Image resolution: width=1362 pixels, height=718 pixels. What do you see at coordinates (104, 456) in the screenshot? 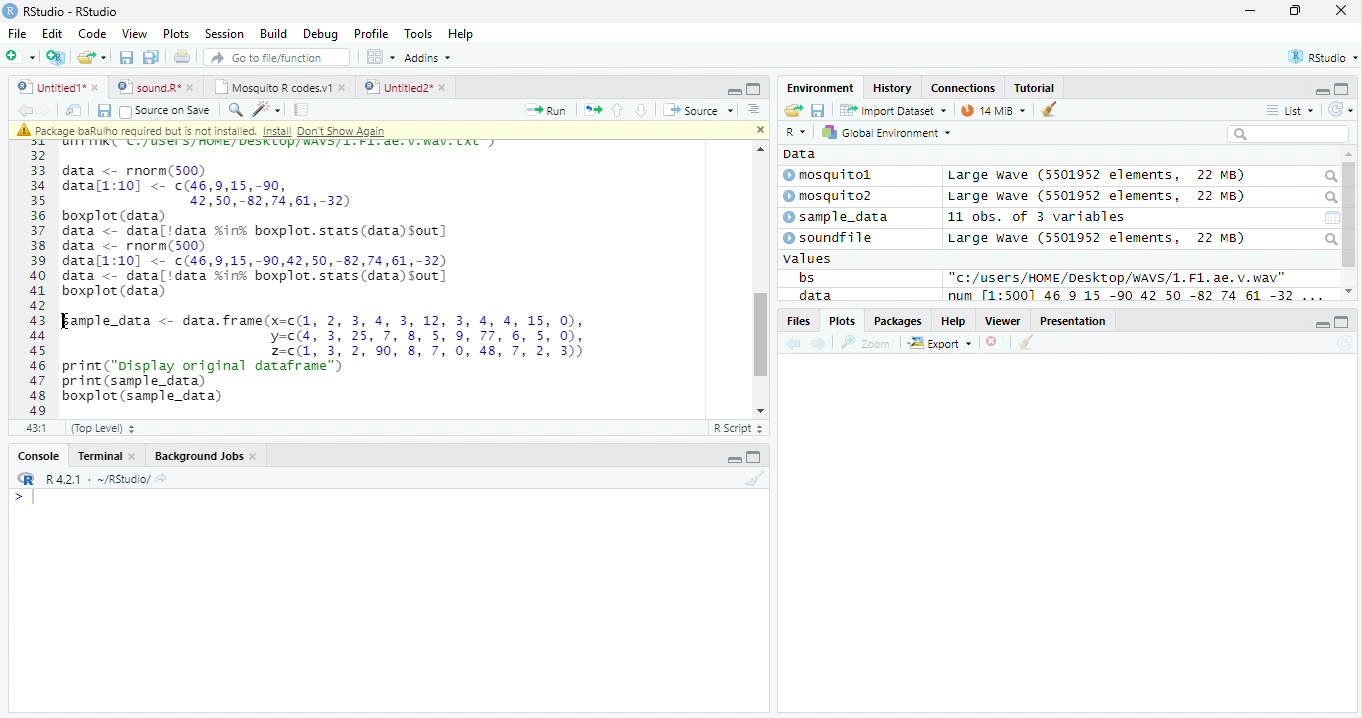
I see `Terminal` at bounding box center [104, 456].